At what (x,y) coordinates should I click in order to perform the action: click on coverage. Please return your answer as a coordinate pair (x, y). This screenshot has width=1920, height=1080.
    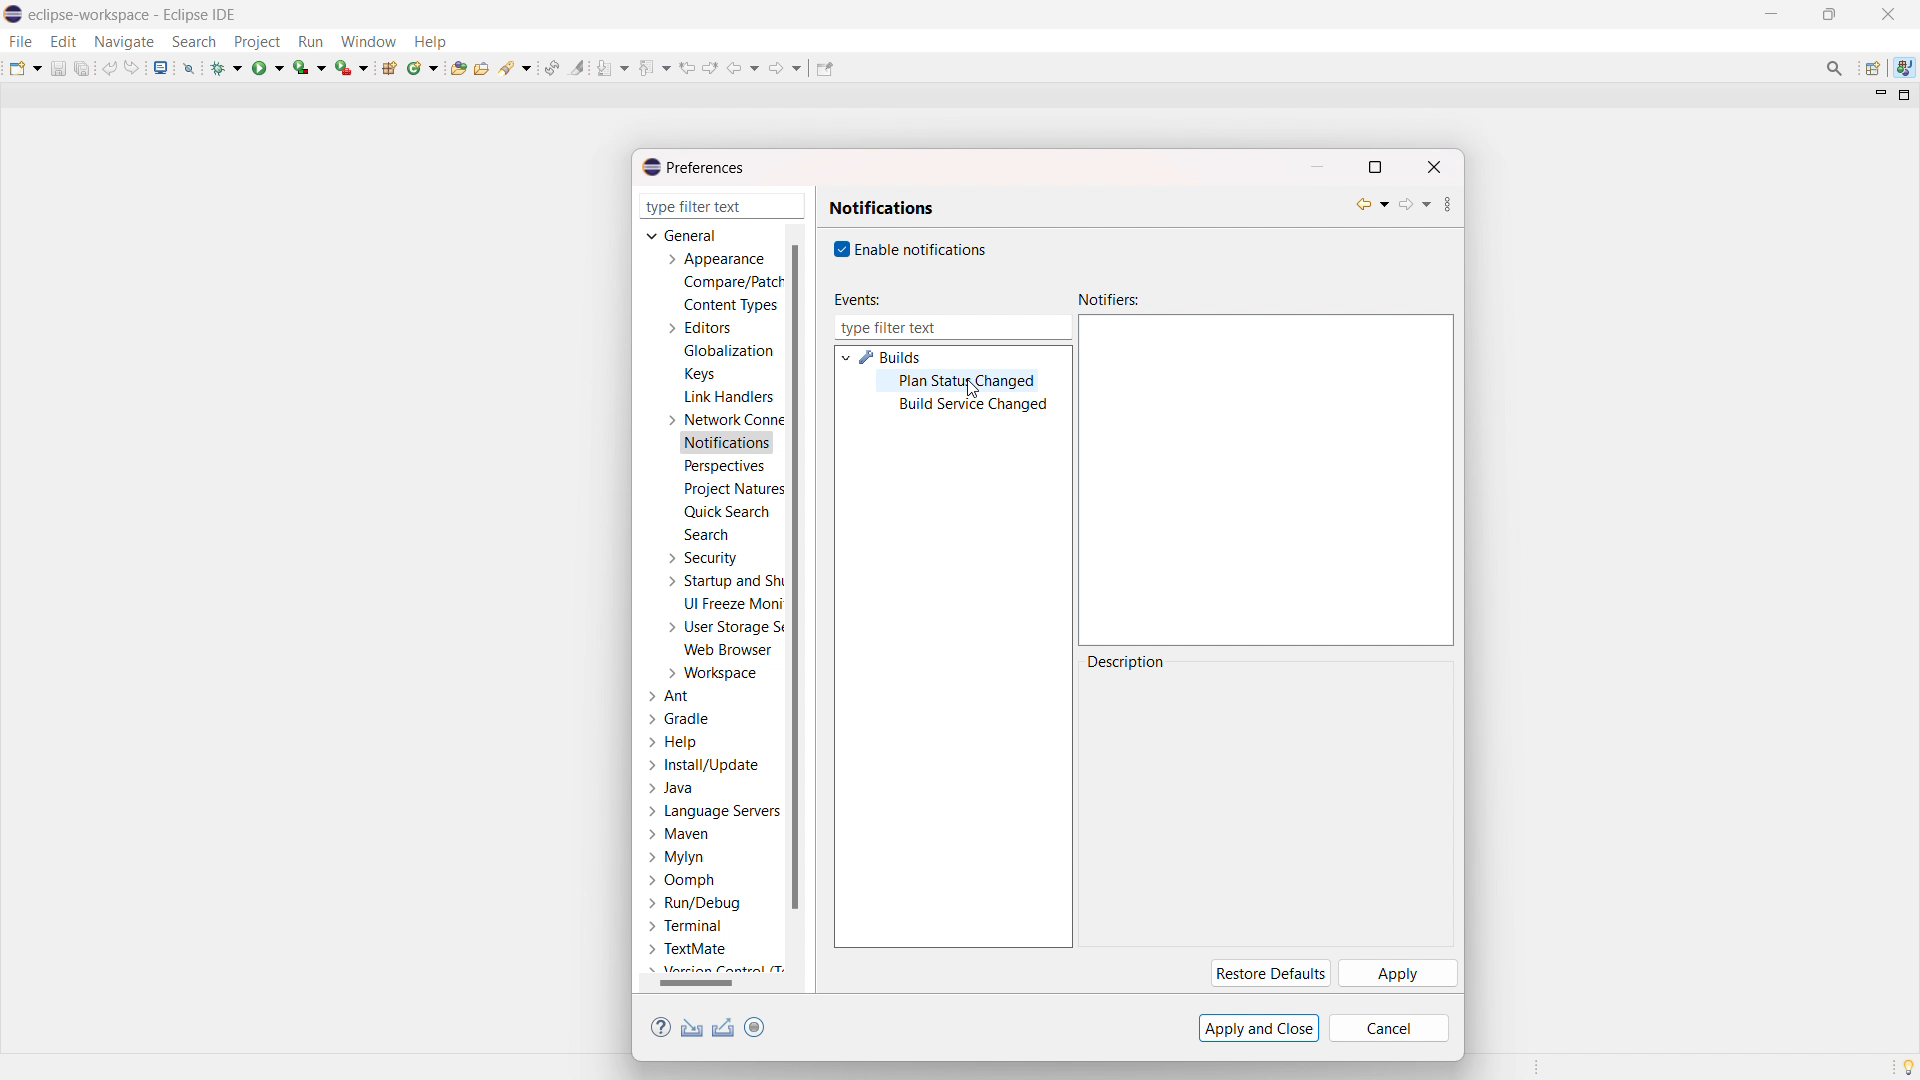
    Looking at the image, I should click on (310, 67).